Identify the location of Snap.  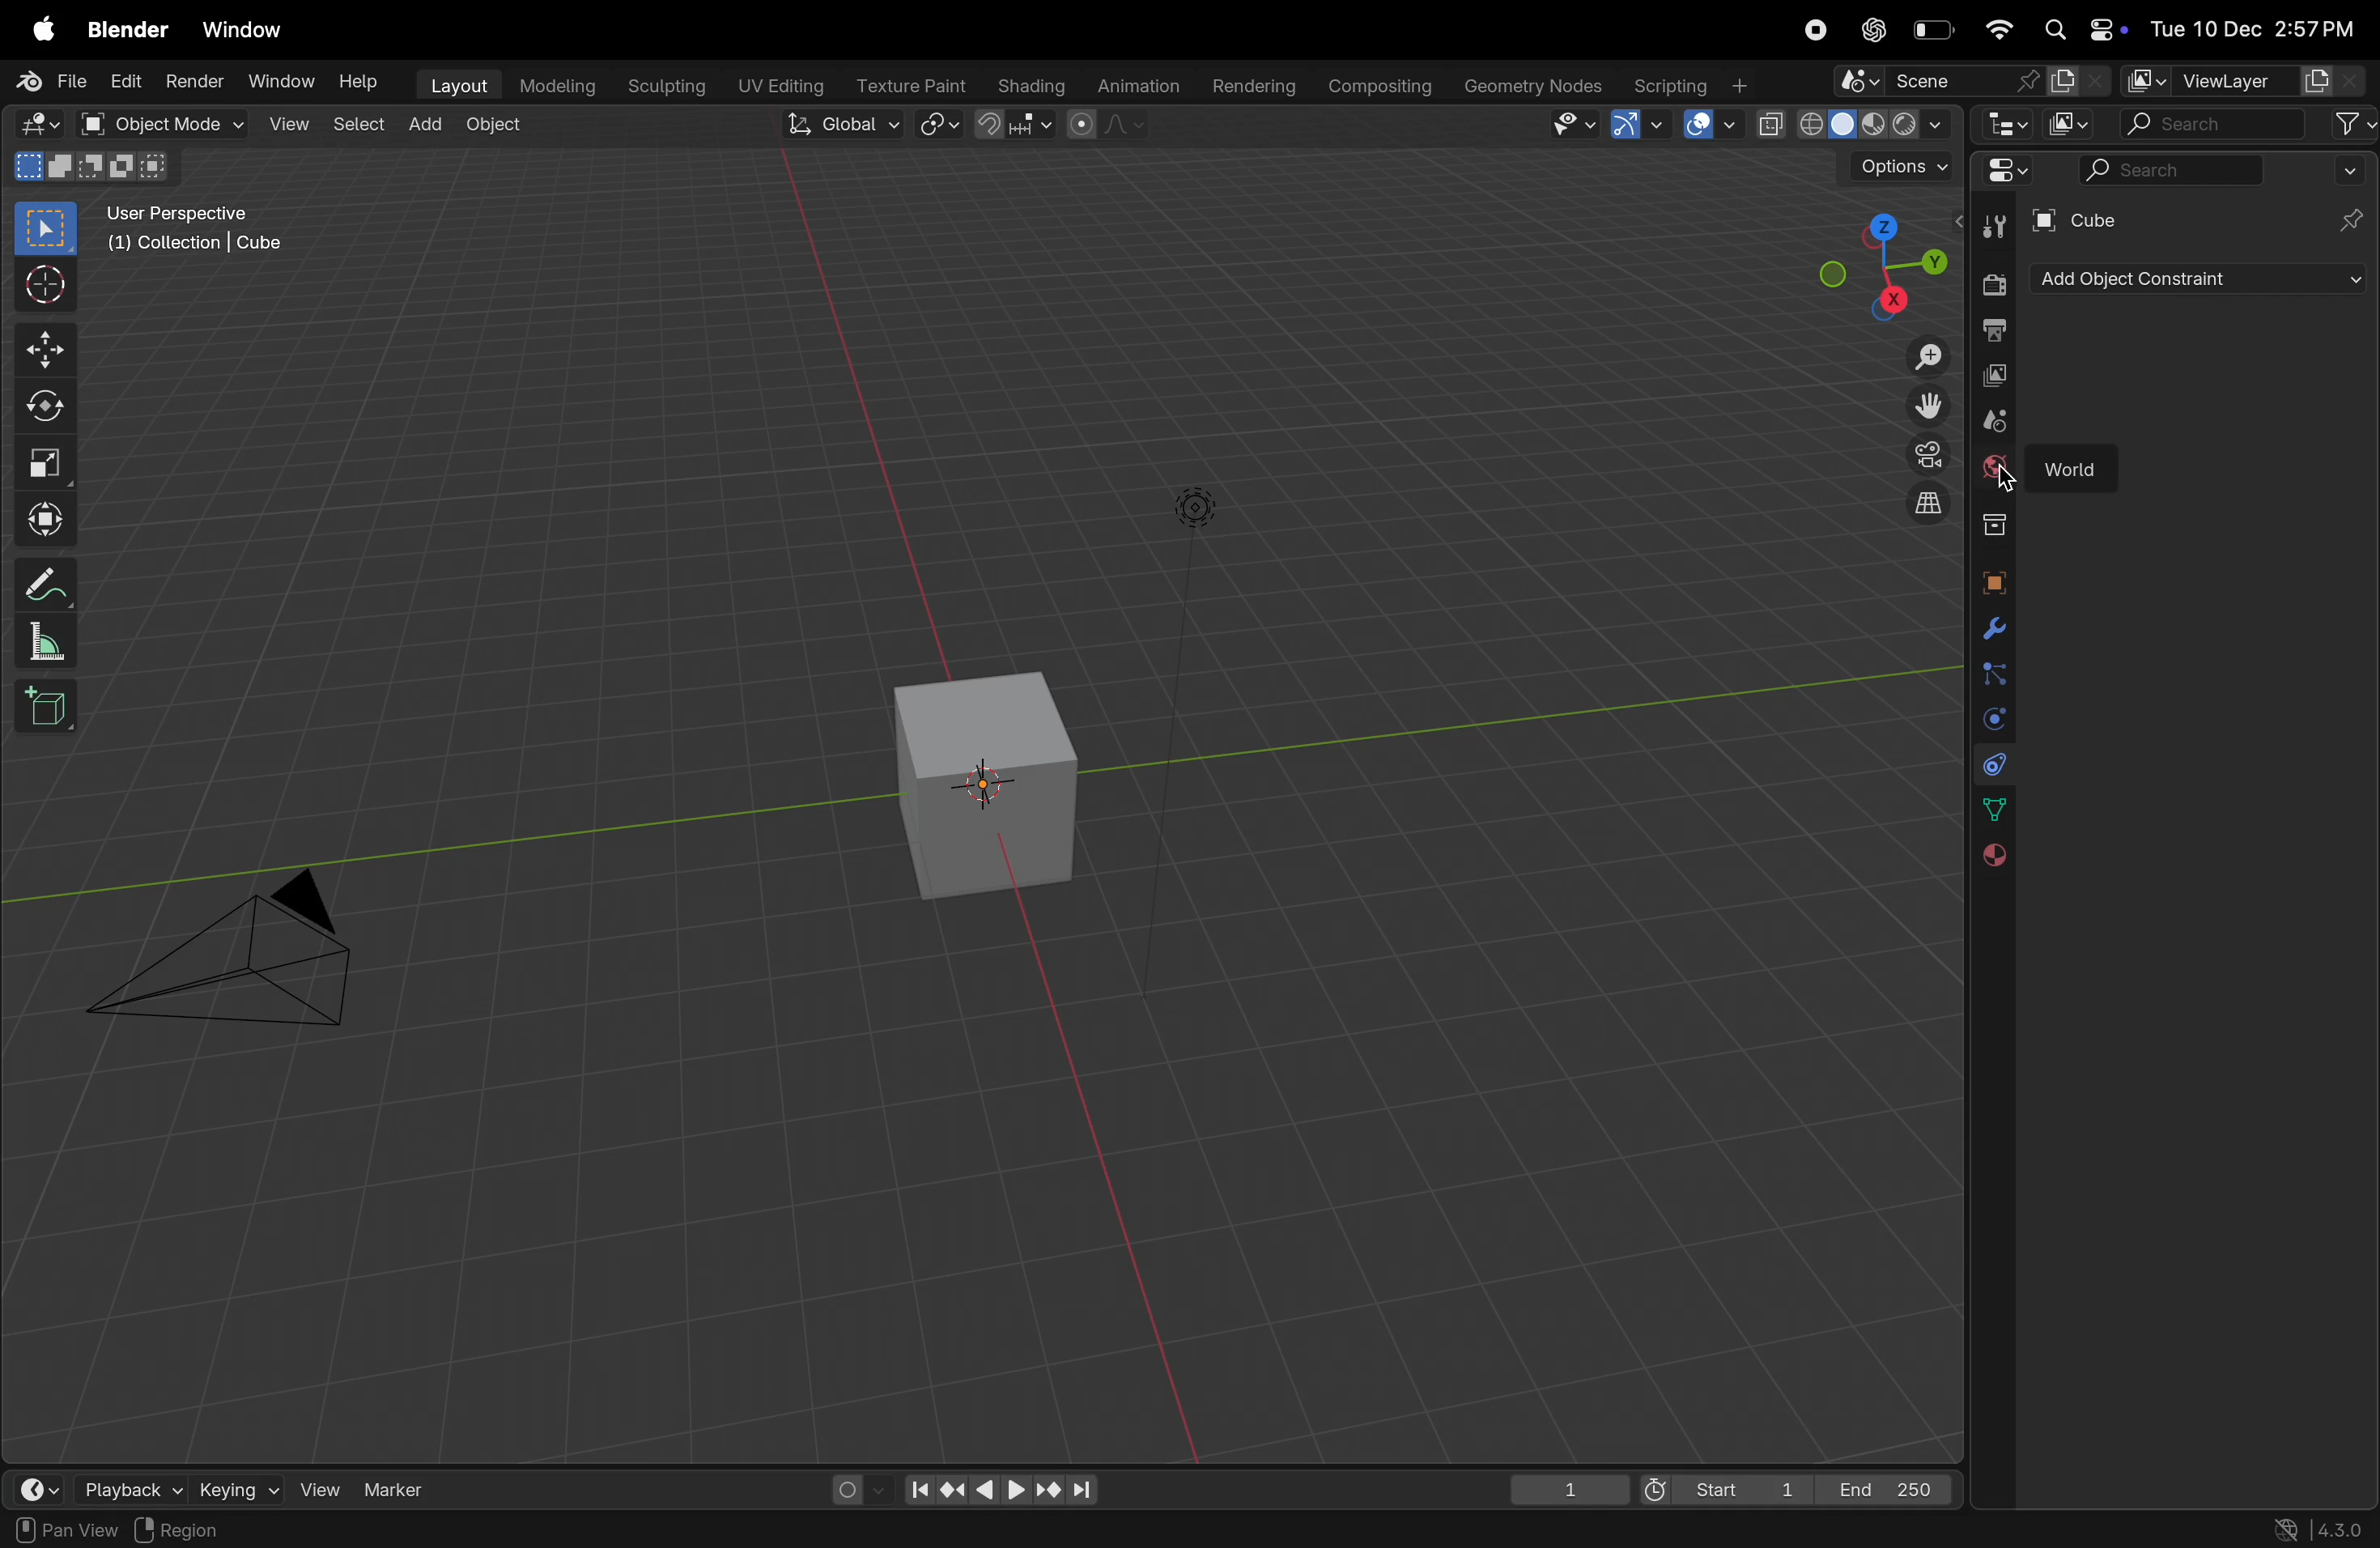
(1019, 125).